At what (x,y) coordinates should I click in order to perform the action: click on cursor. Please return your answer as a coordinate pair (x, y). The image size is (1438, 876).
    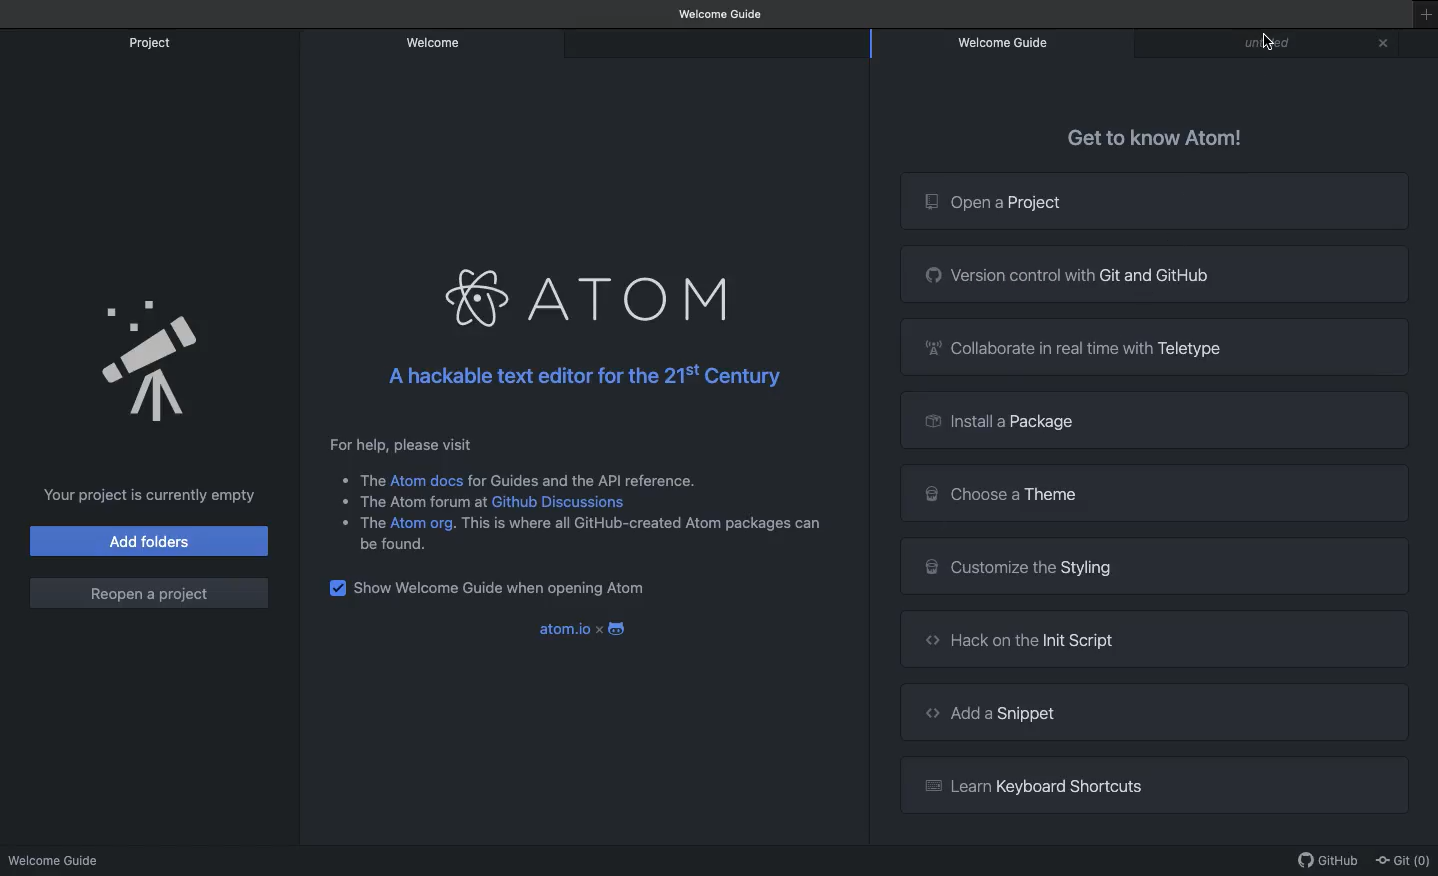
    Looking at the image, I should click on (1266, 42).